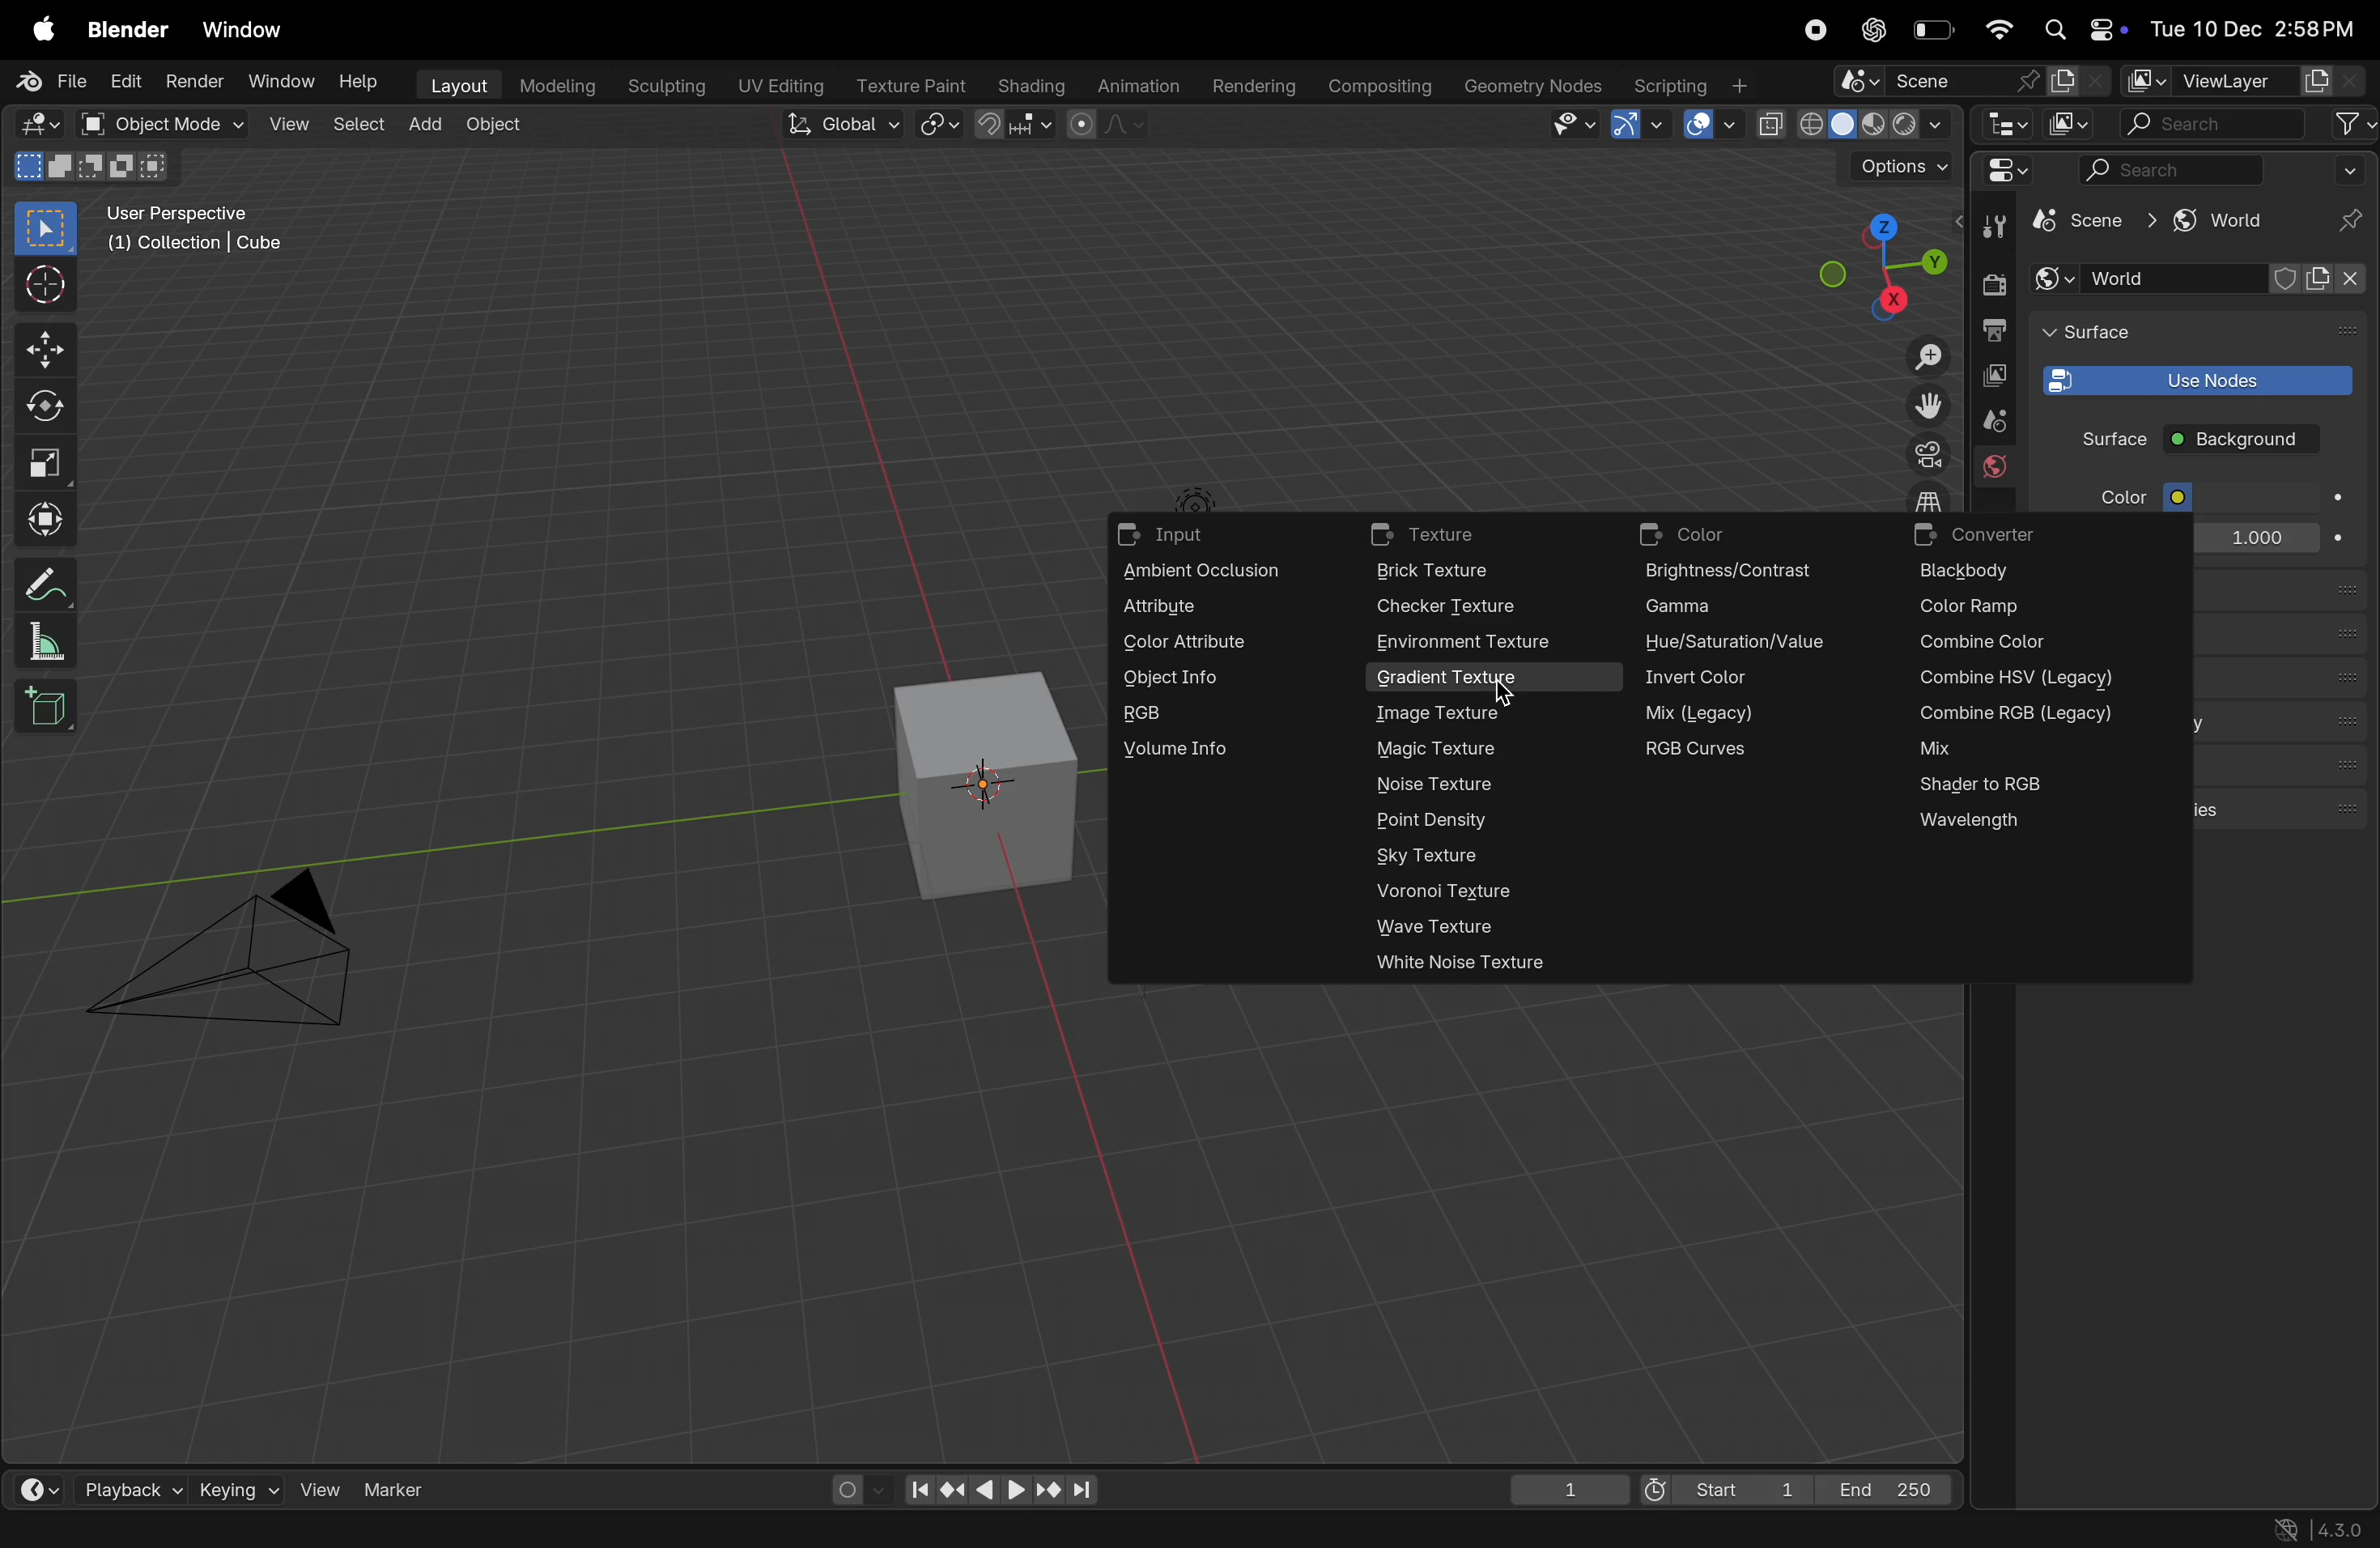 The height and width of the screenshot is (1548, 2380). I want to click on input, so click(1177, 537).